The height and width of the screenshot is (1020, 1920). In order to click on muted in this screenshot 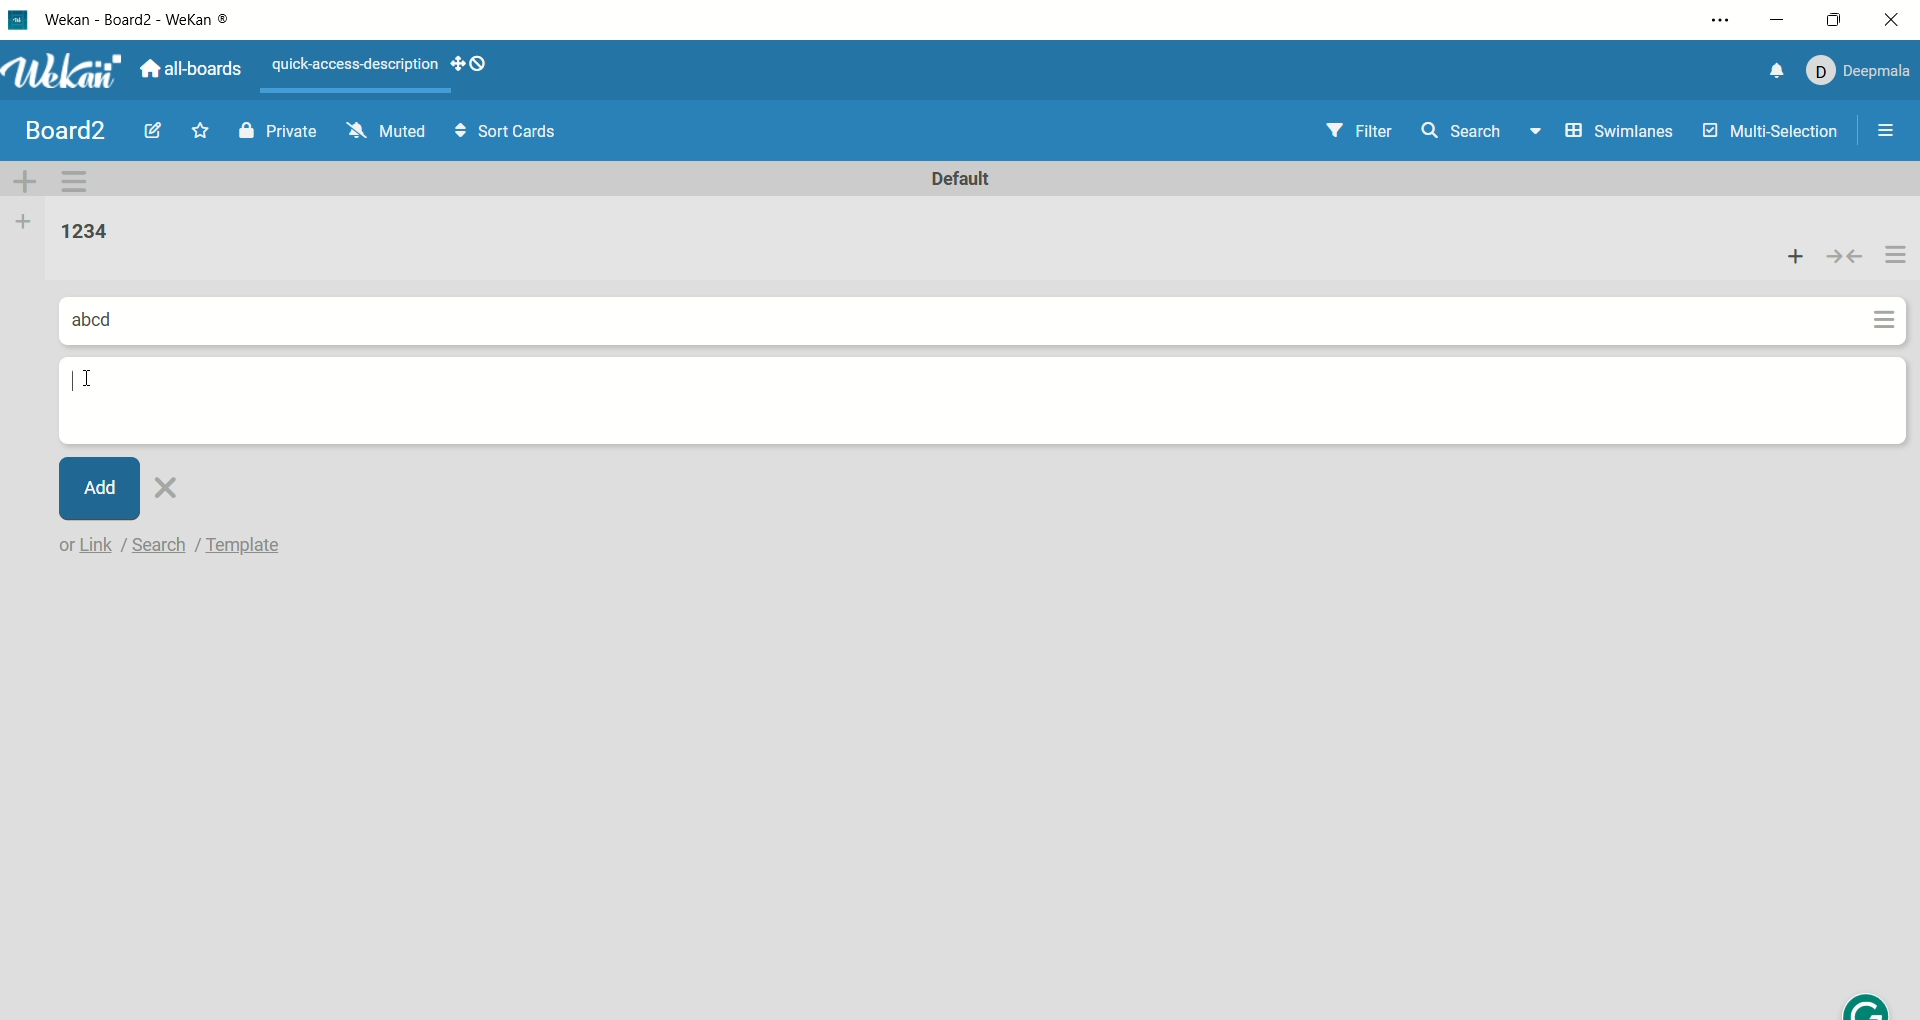, I will do `click(394, 130)`.